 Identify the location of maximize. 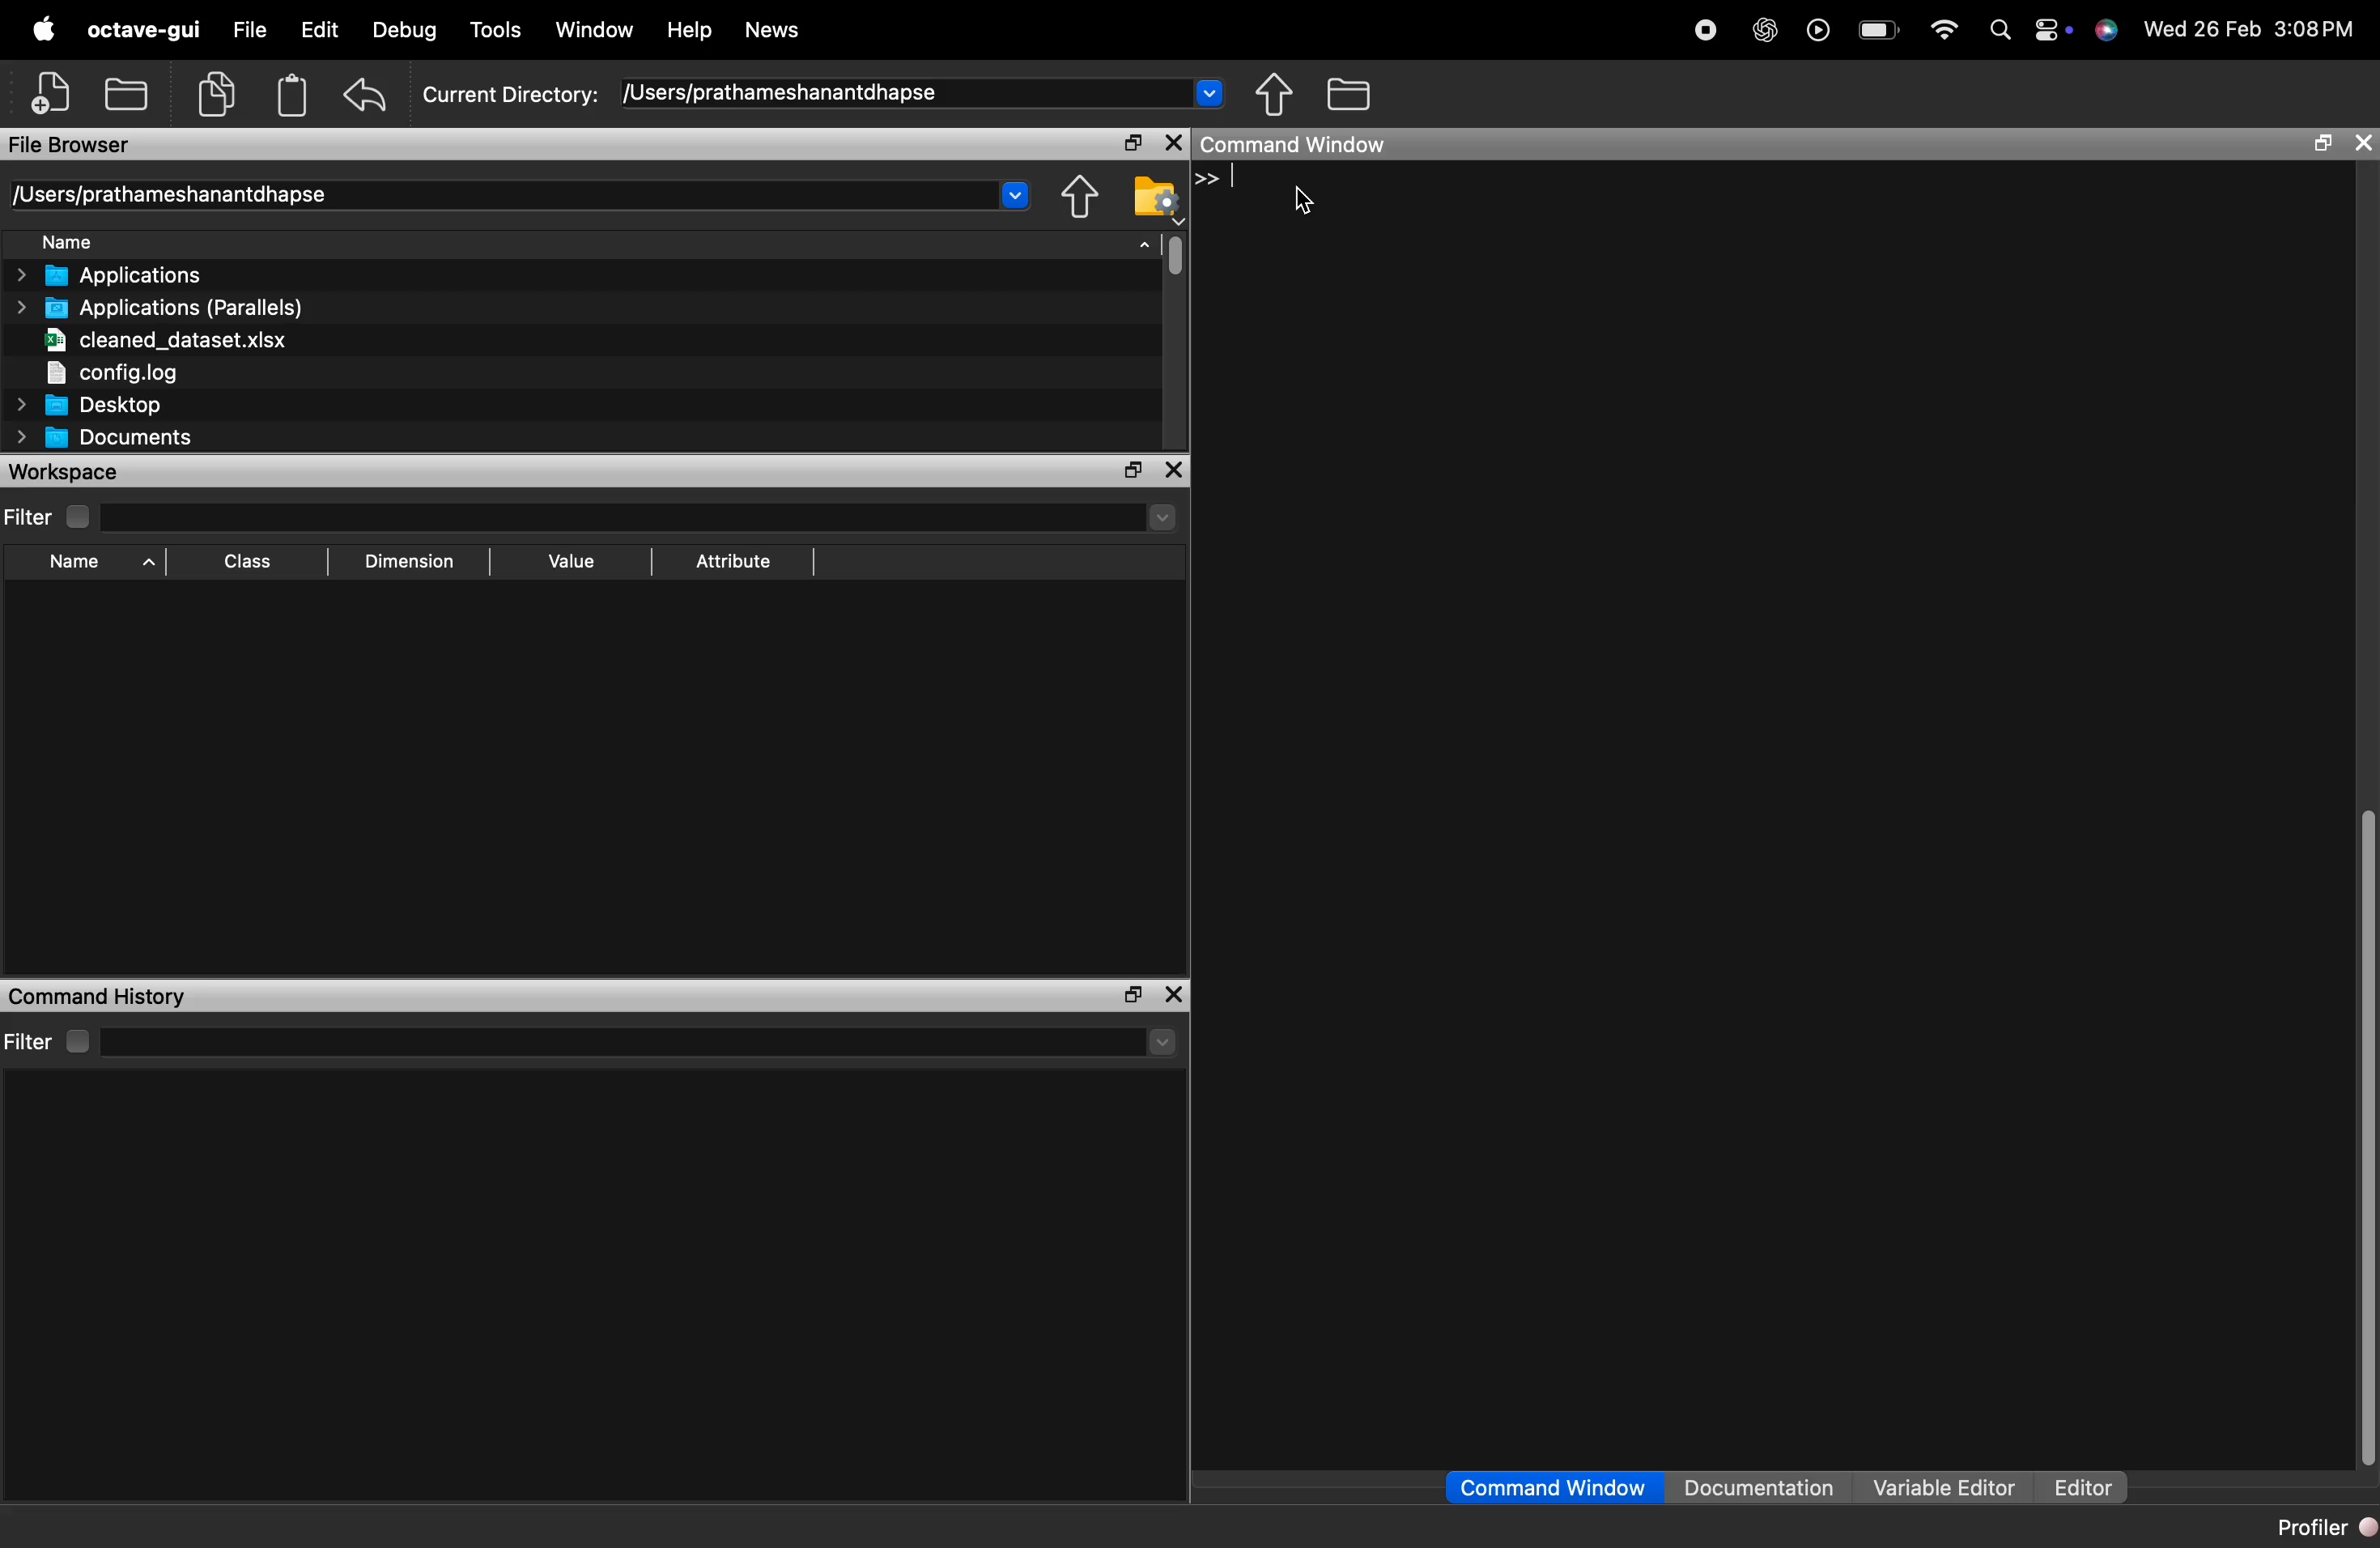
(1131, 144).